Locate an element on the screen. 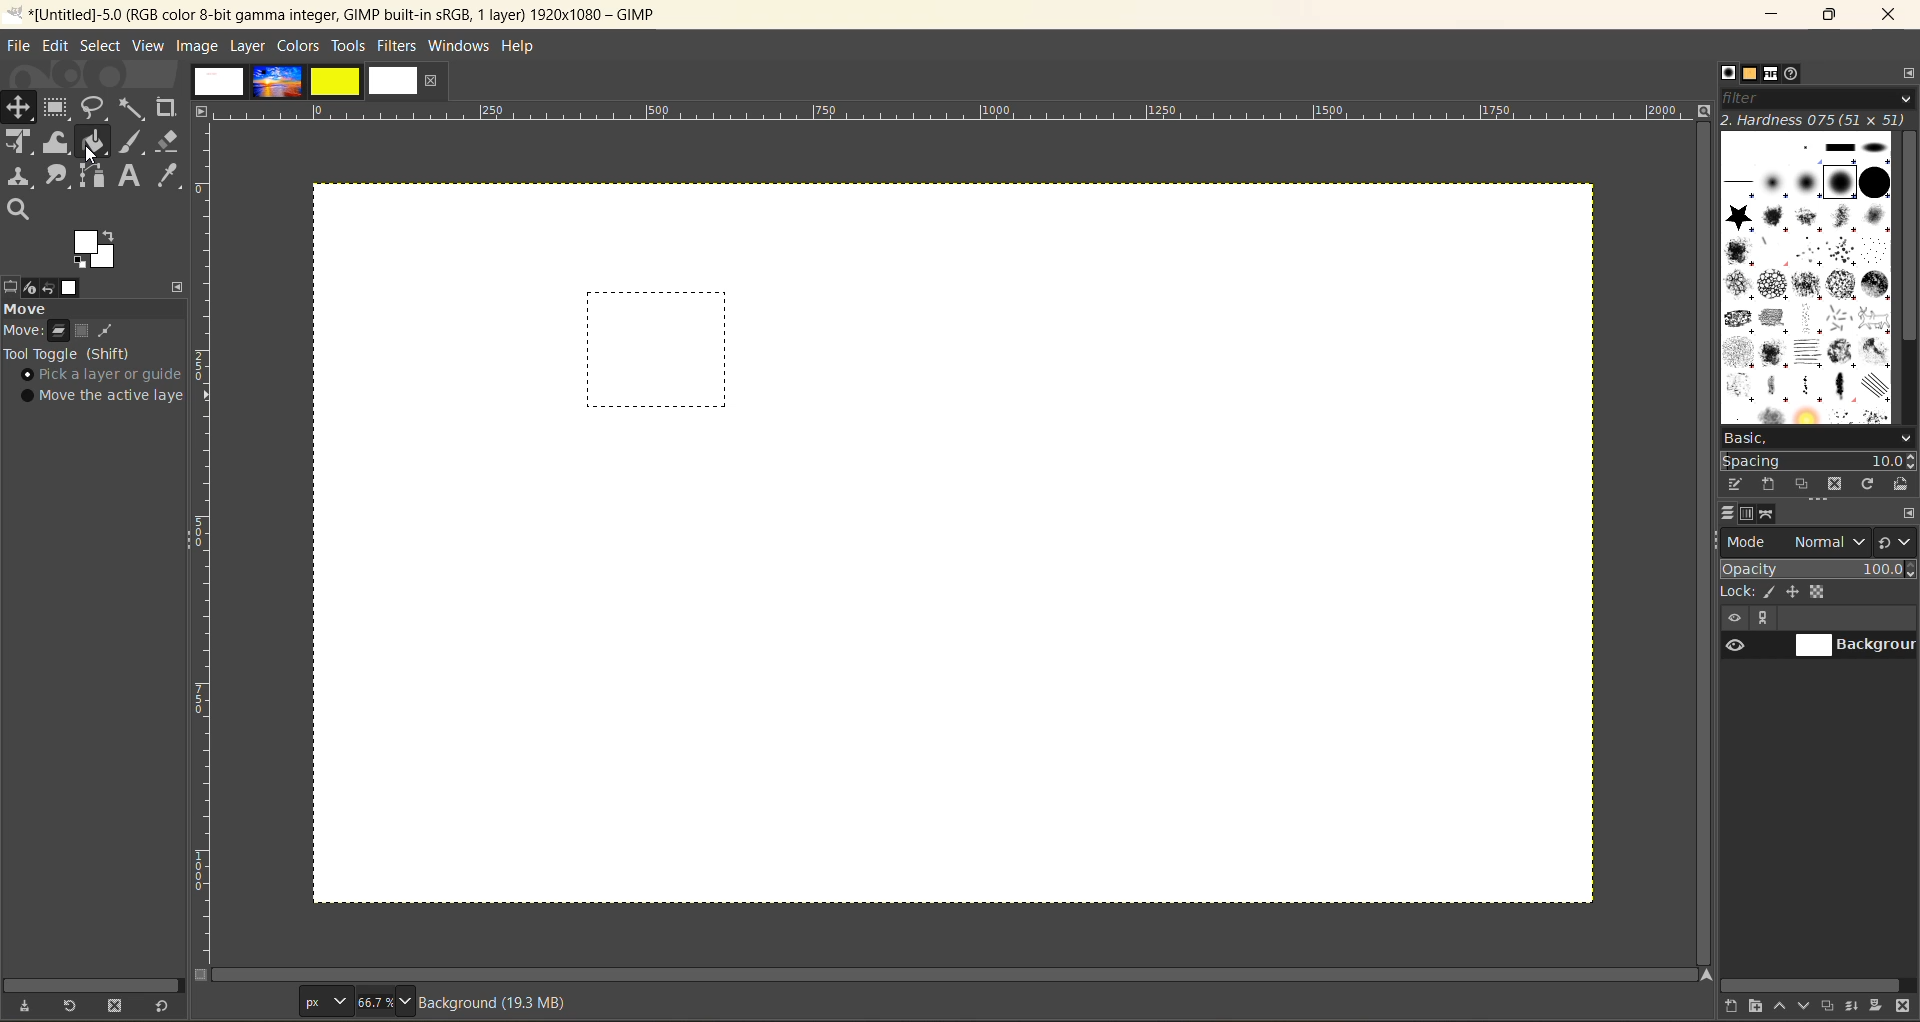 The height and width of the screenshot is (1022, 1920). minimize is located at coordinates (1775, 13).